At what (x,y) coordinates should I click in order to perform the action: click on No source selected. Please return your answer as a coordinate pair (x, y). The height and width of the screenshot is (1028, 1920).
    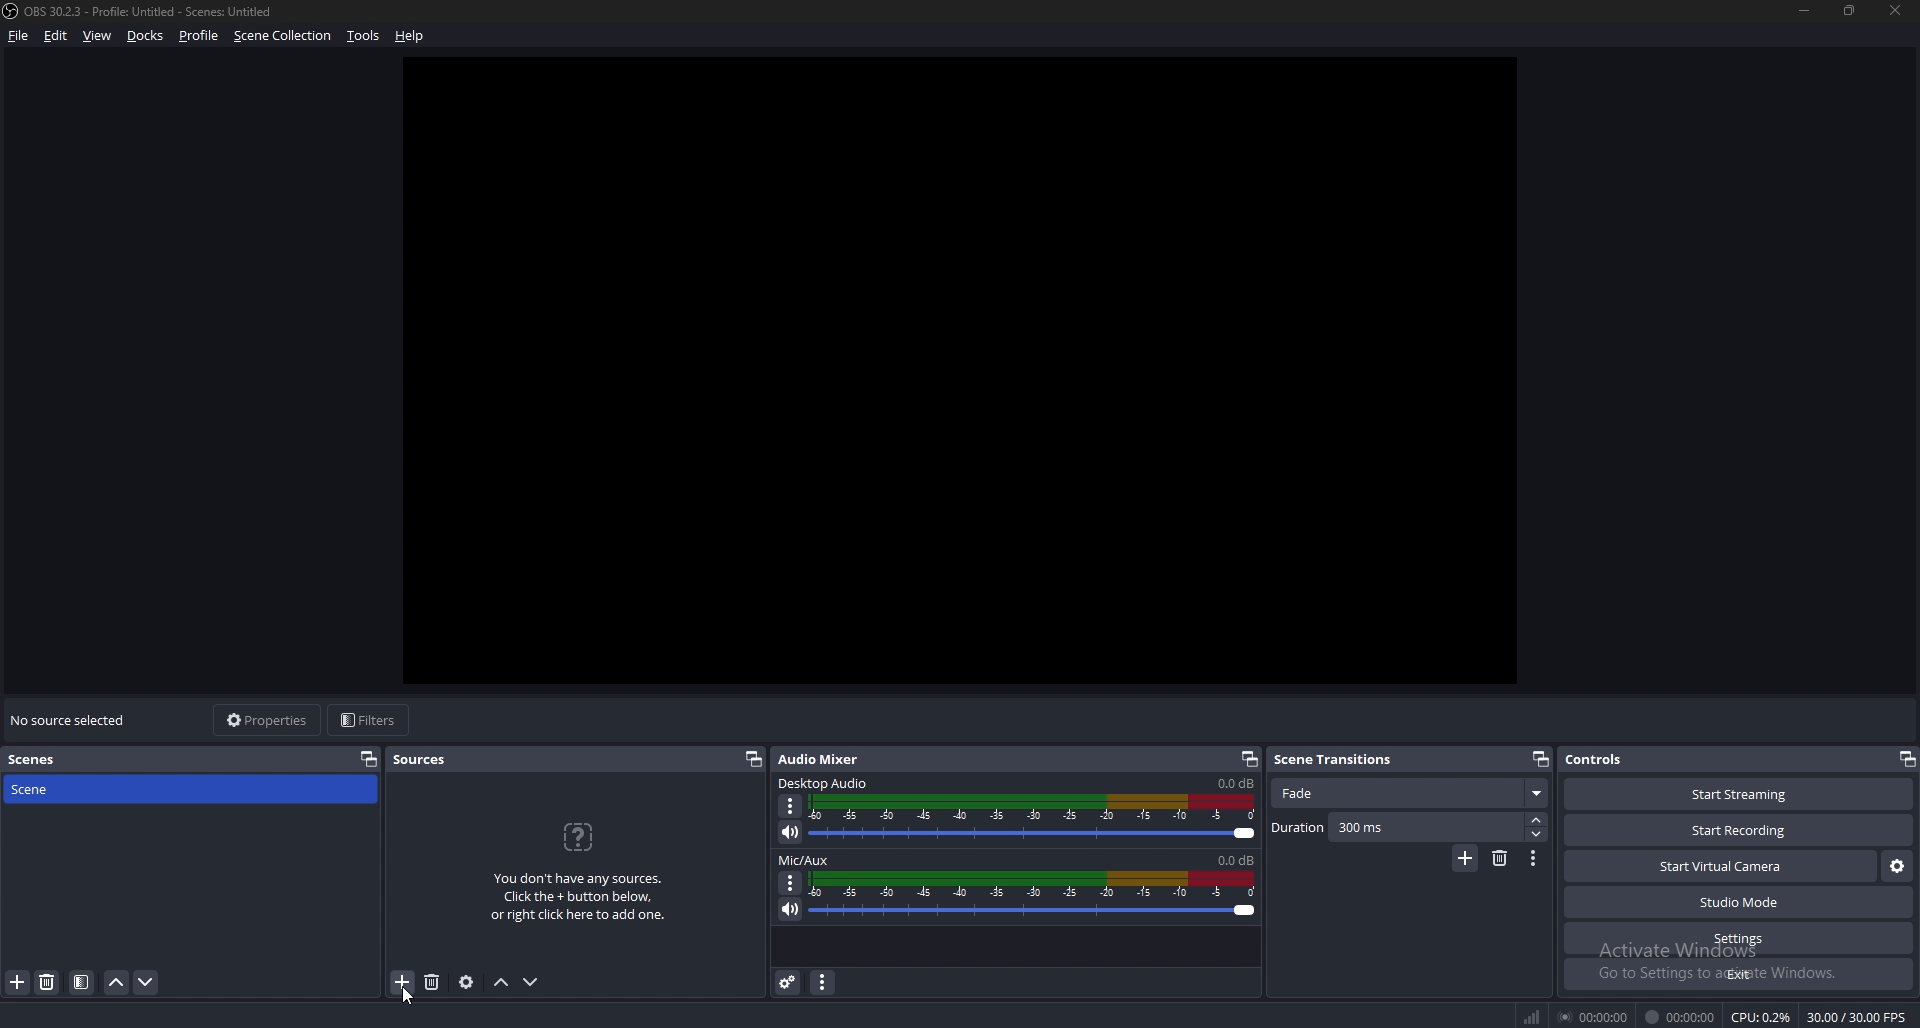
    Looking at the image, I should click on (73, 720).